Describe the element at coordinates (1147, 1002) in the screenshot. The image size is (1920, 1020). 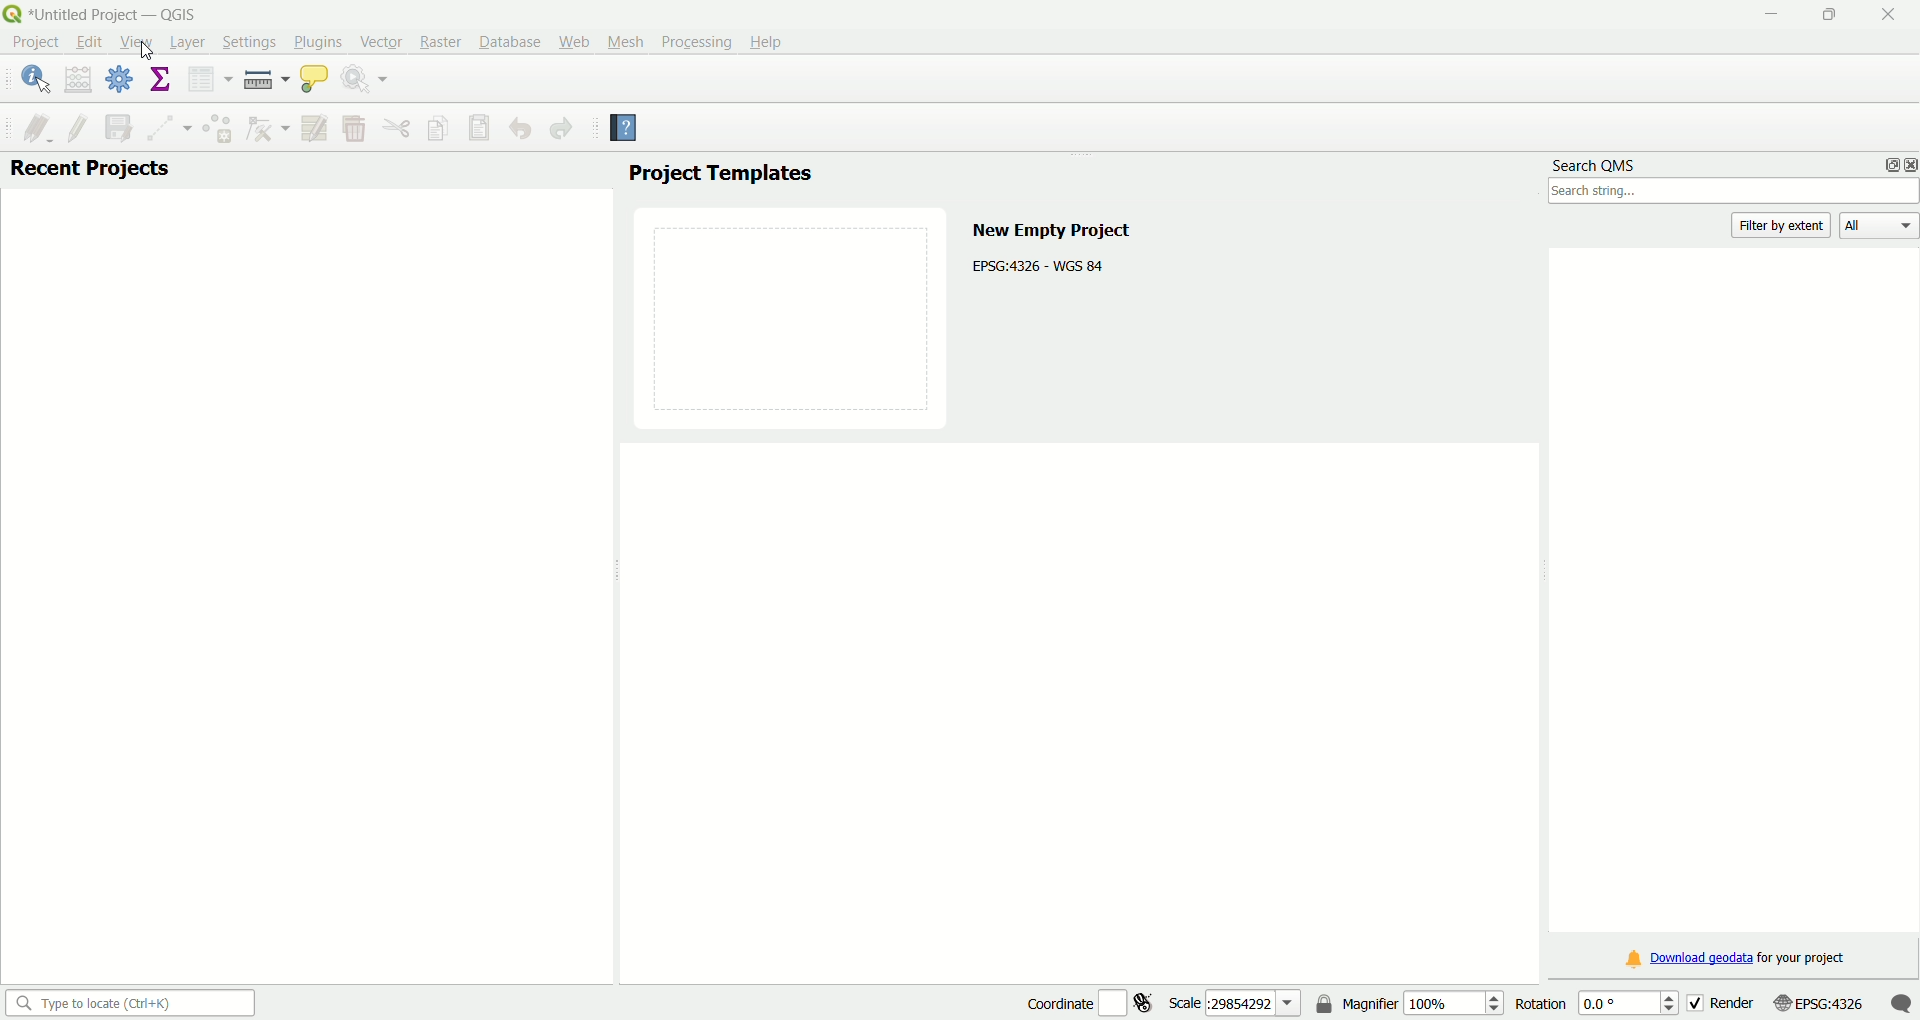
I see `toggle extents` at that location.